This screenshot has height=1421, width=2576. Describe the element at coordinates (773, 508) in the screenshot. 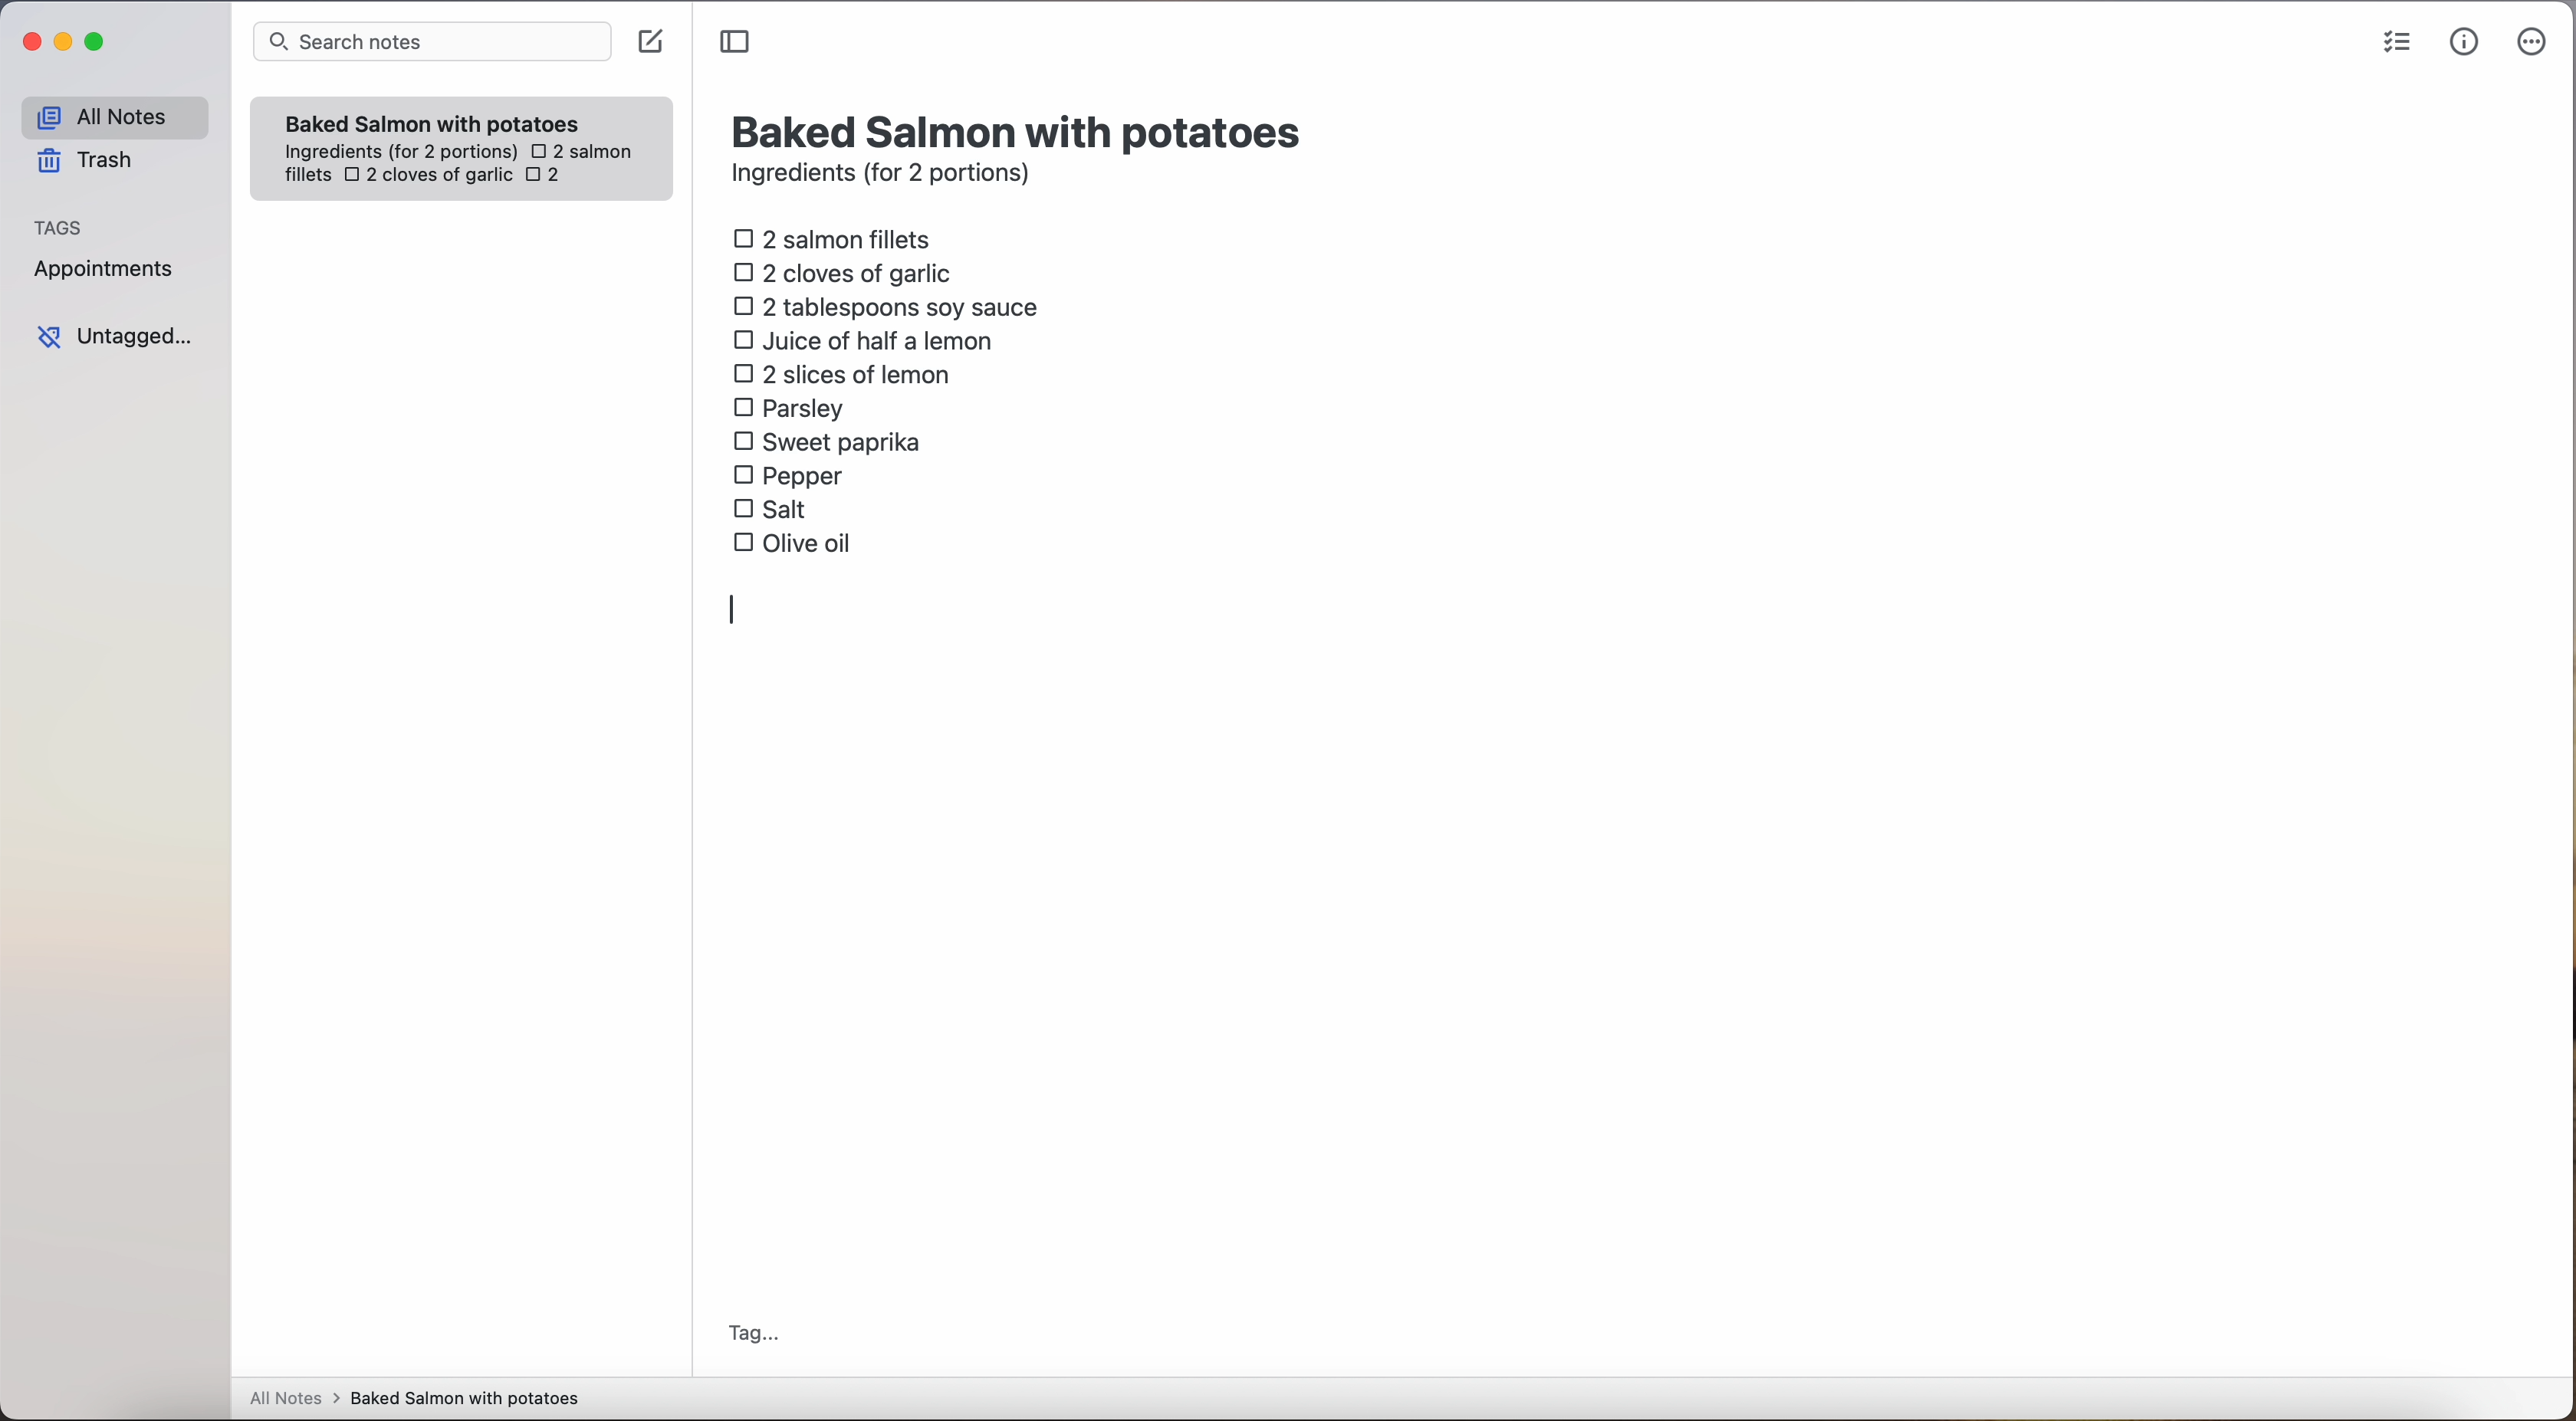

I see `salt` at that location.